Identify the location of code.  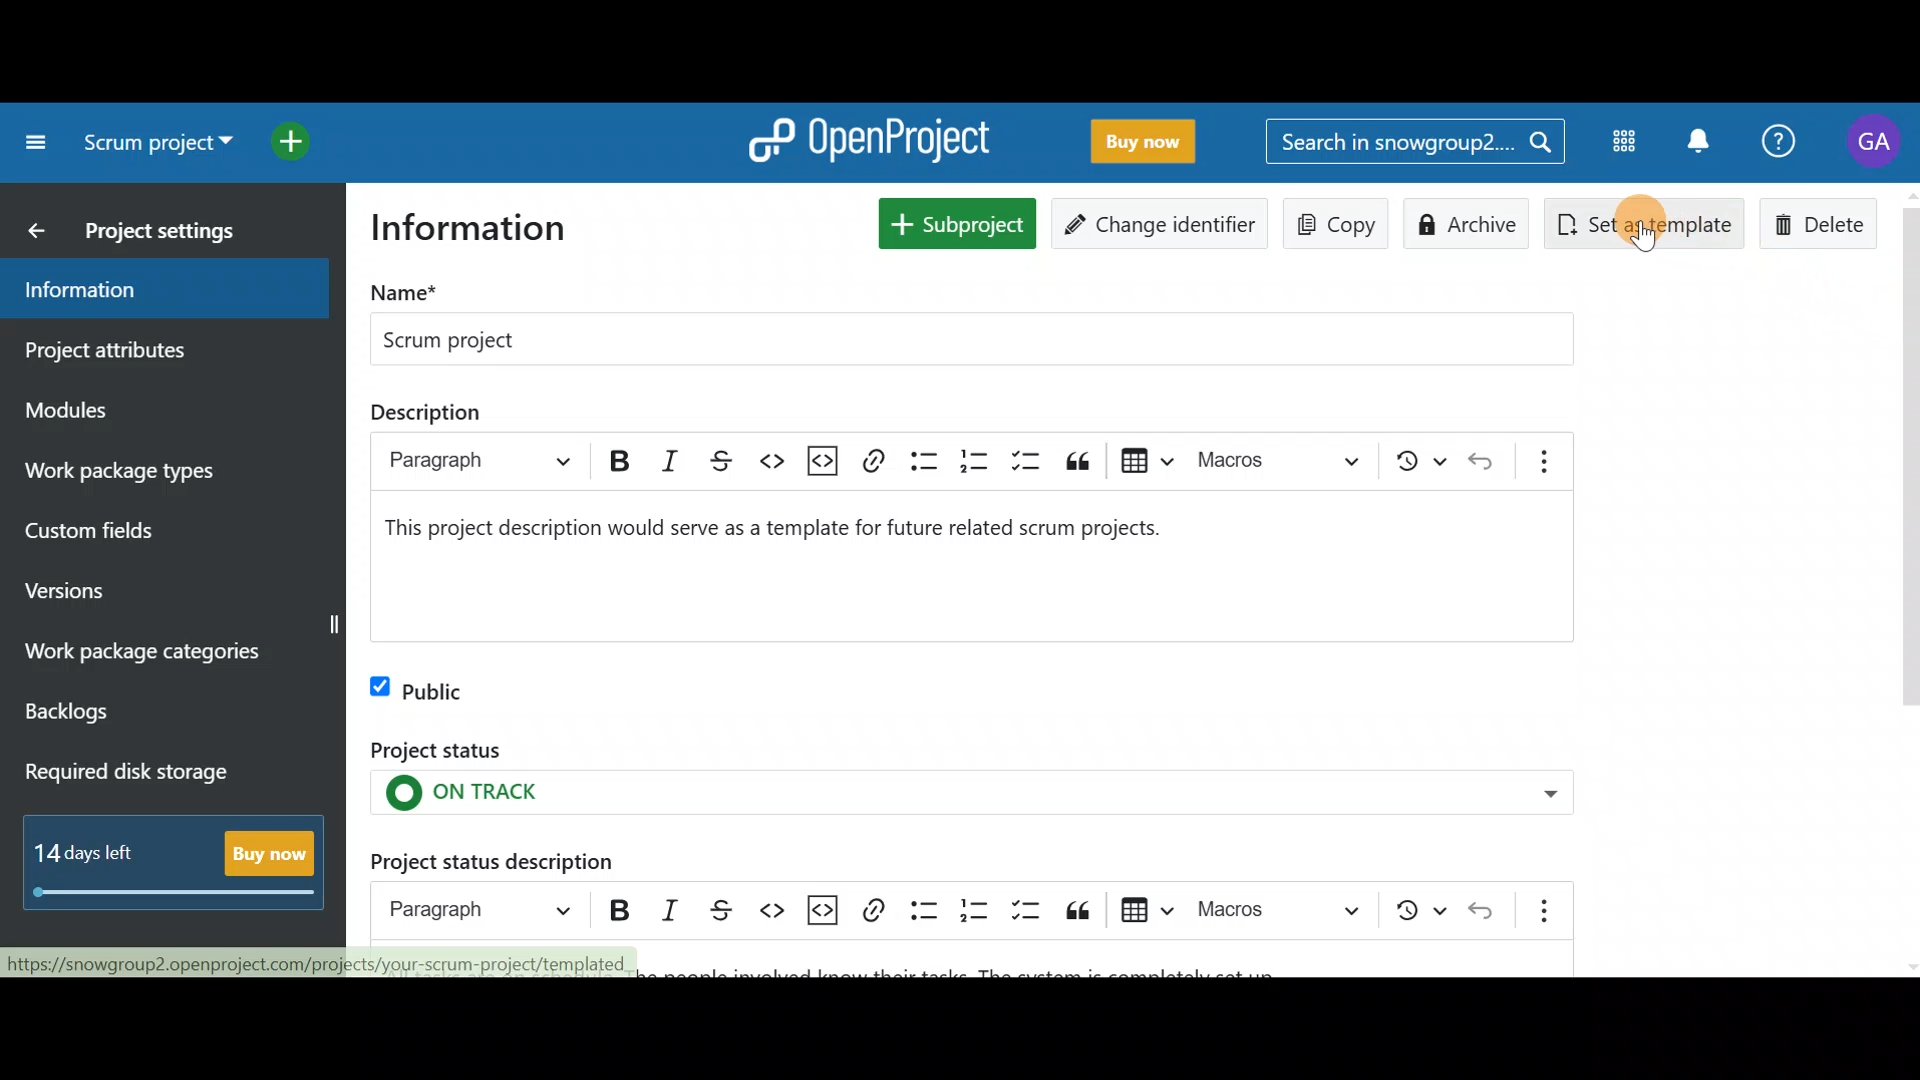
(772, 461).